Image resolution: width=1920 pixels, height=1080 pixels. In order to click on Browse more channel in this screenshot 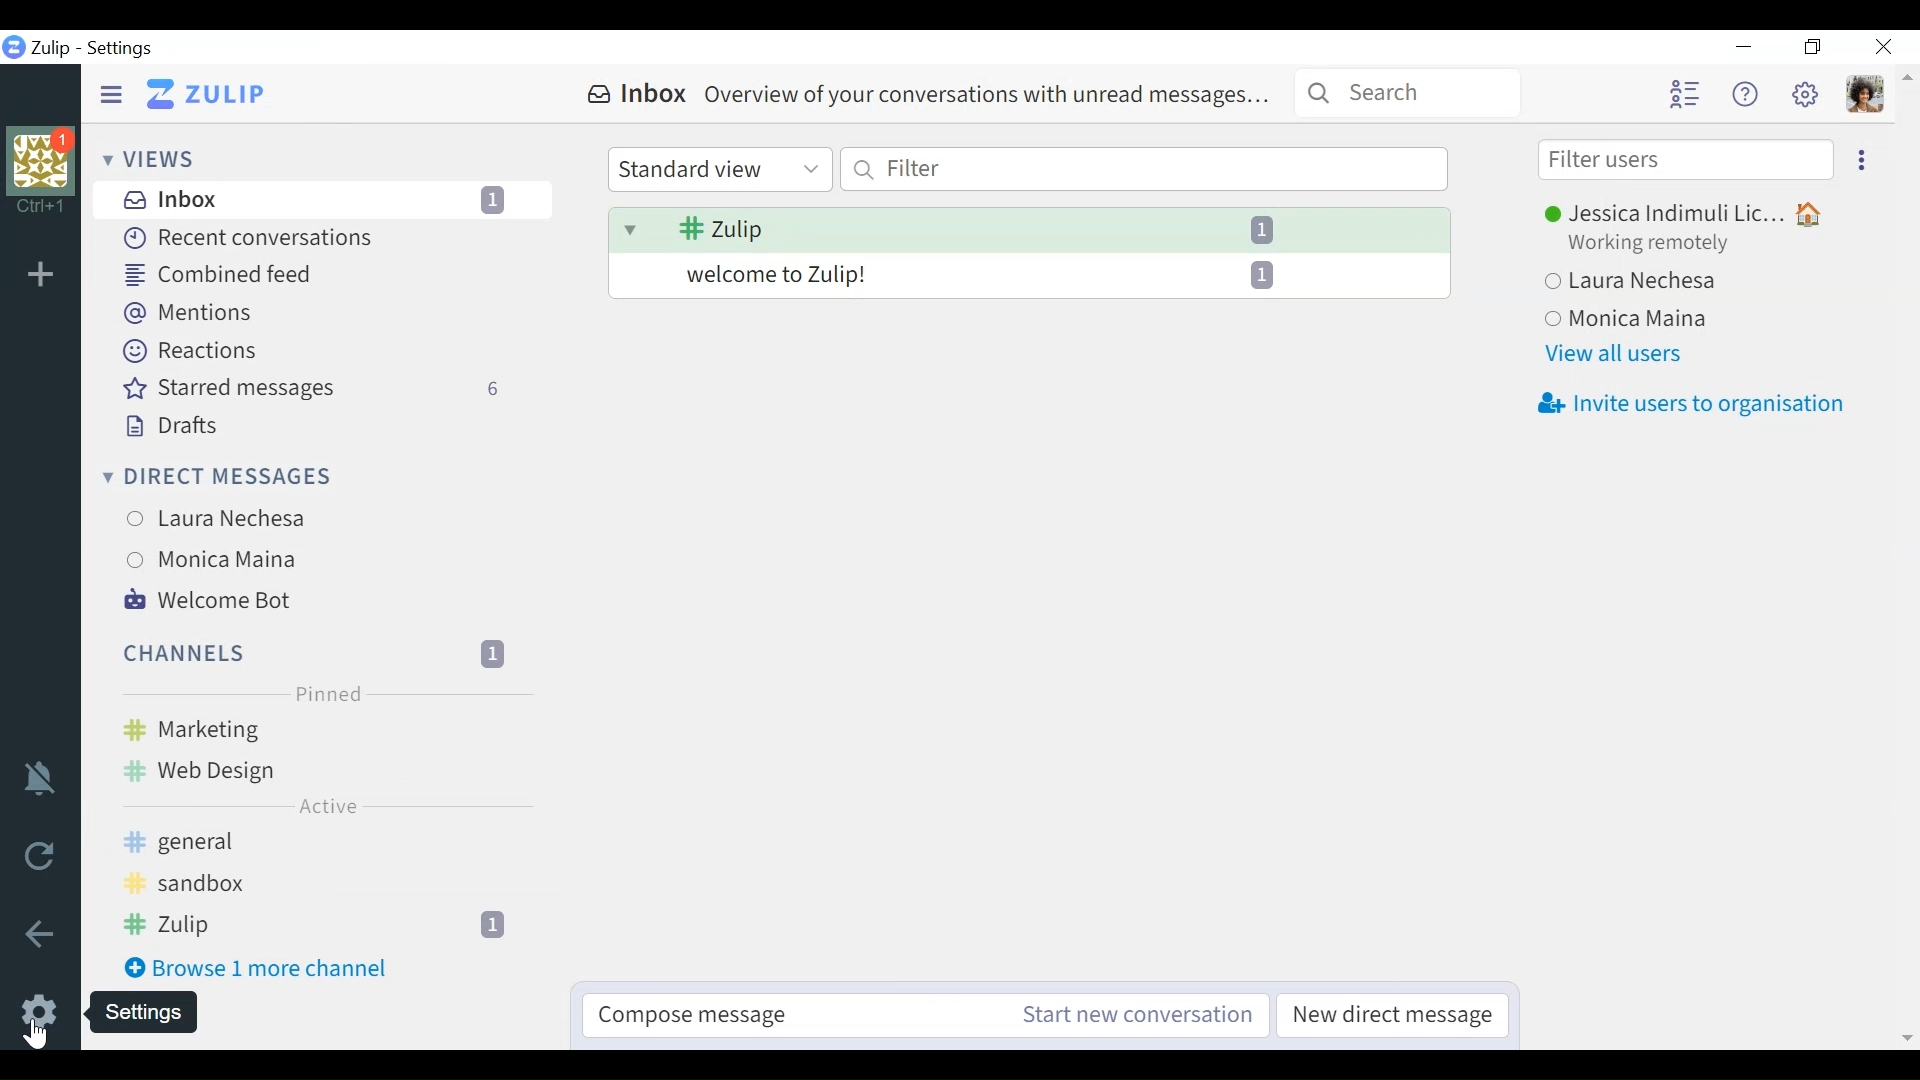, I will do `click(268, 969)`.